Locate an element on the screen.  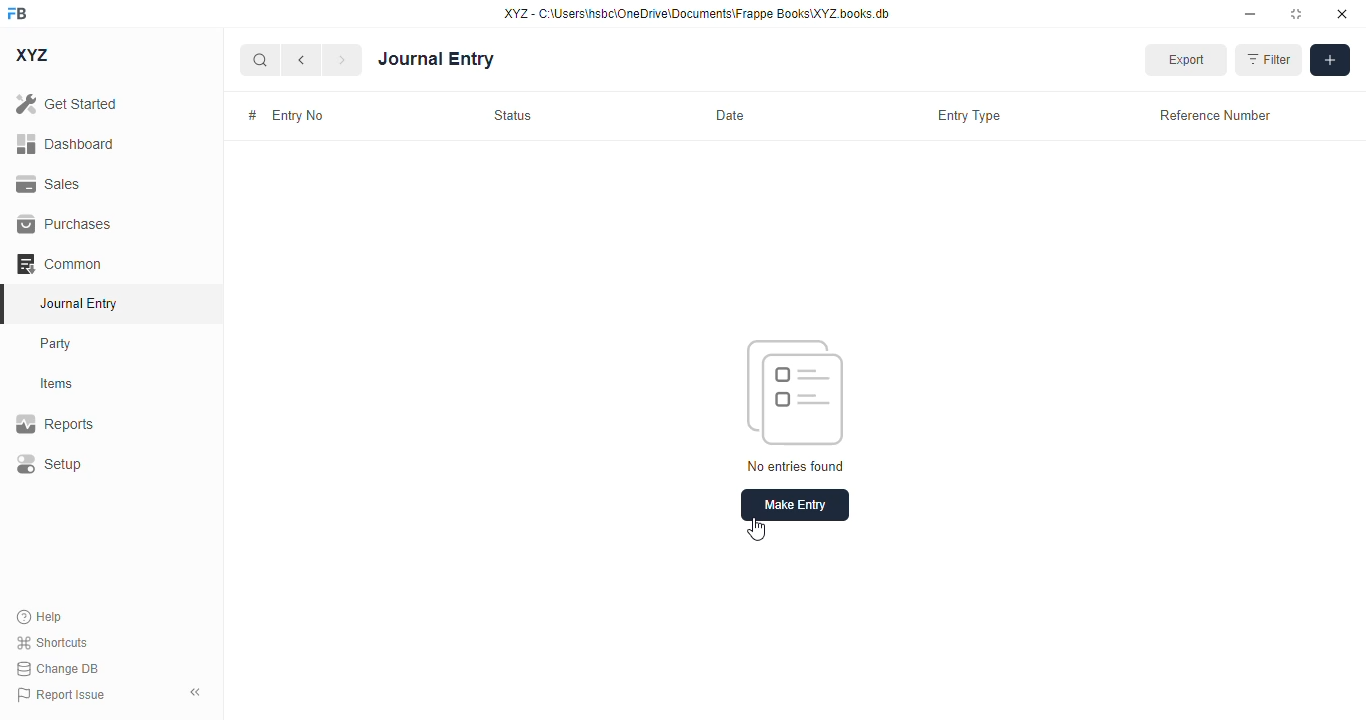
get started is located at coordinates (66, 103).